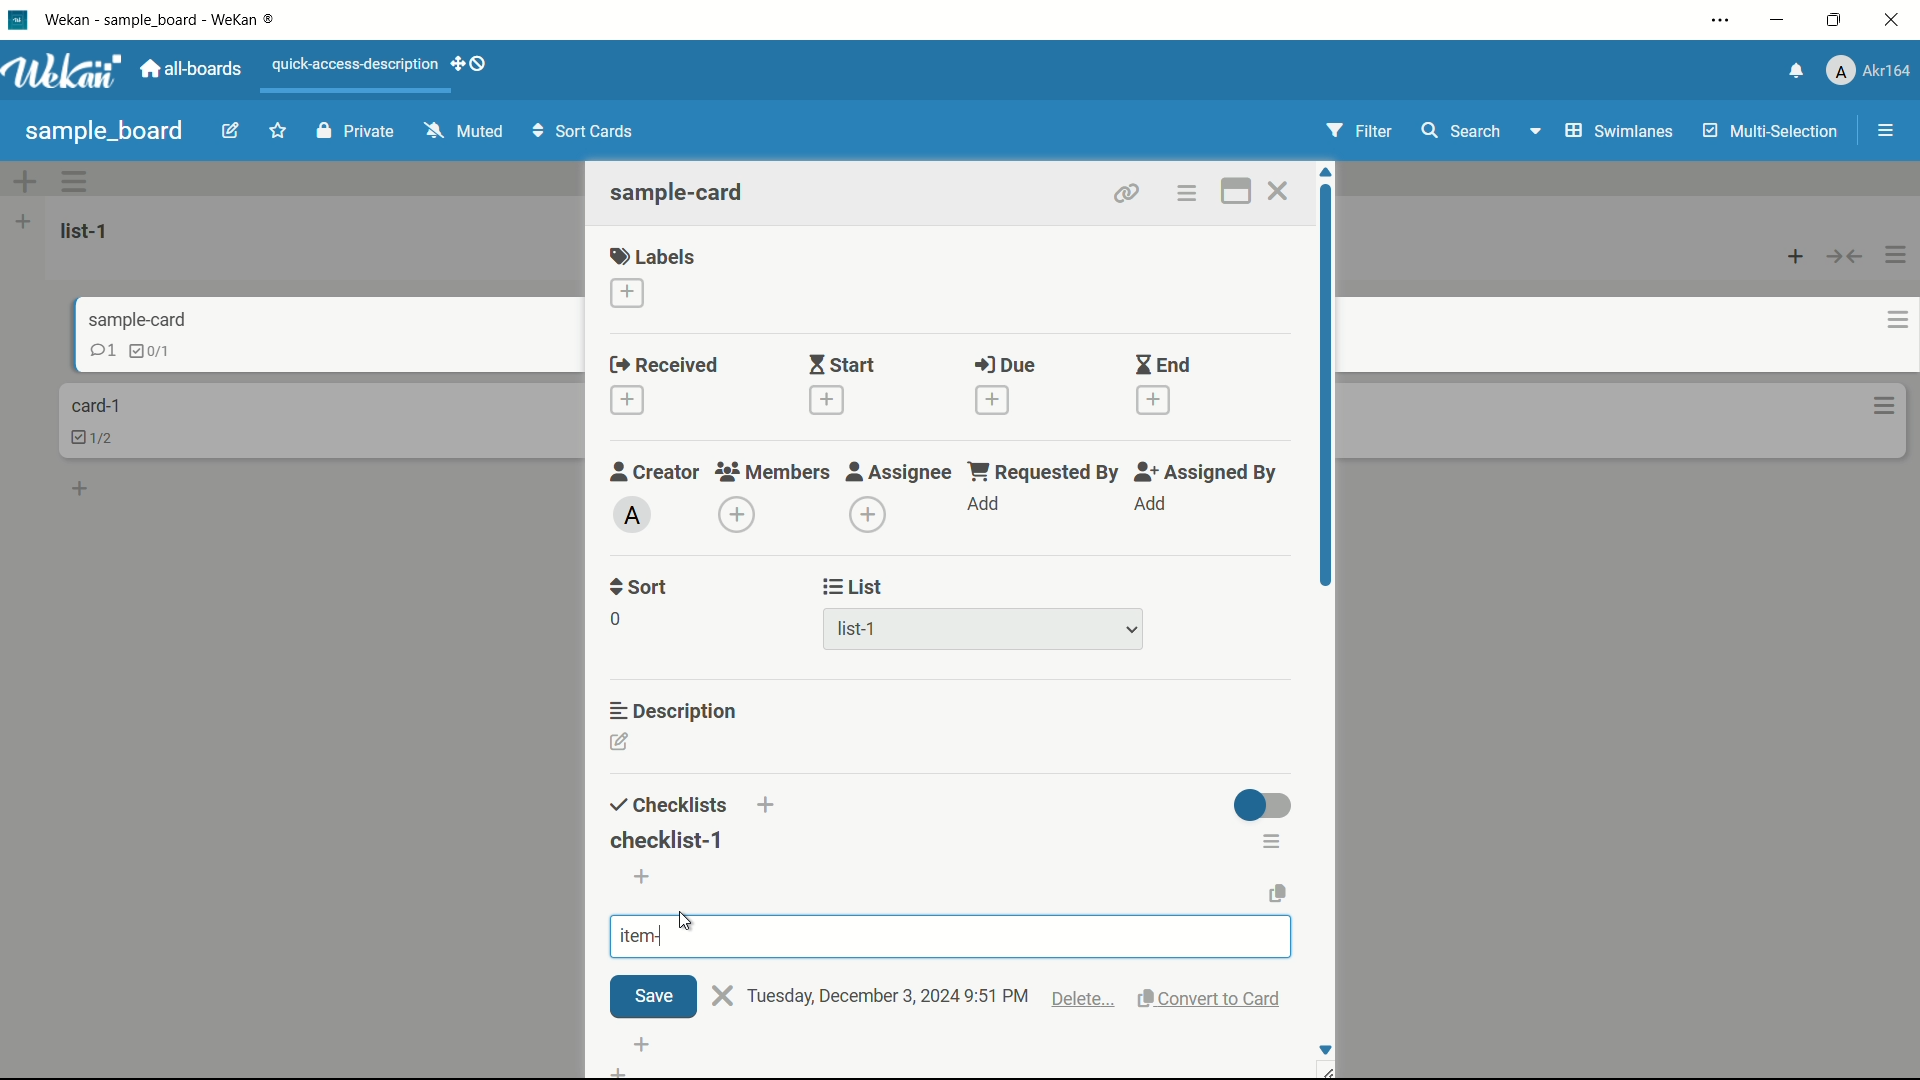 Image resolution: width=1920 pixels, height=1080 pixels. I want to click on start, so click(844, 364).